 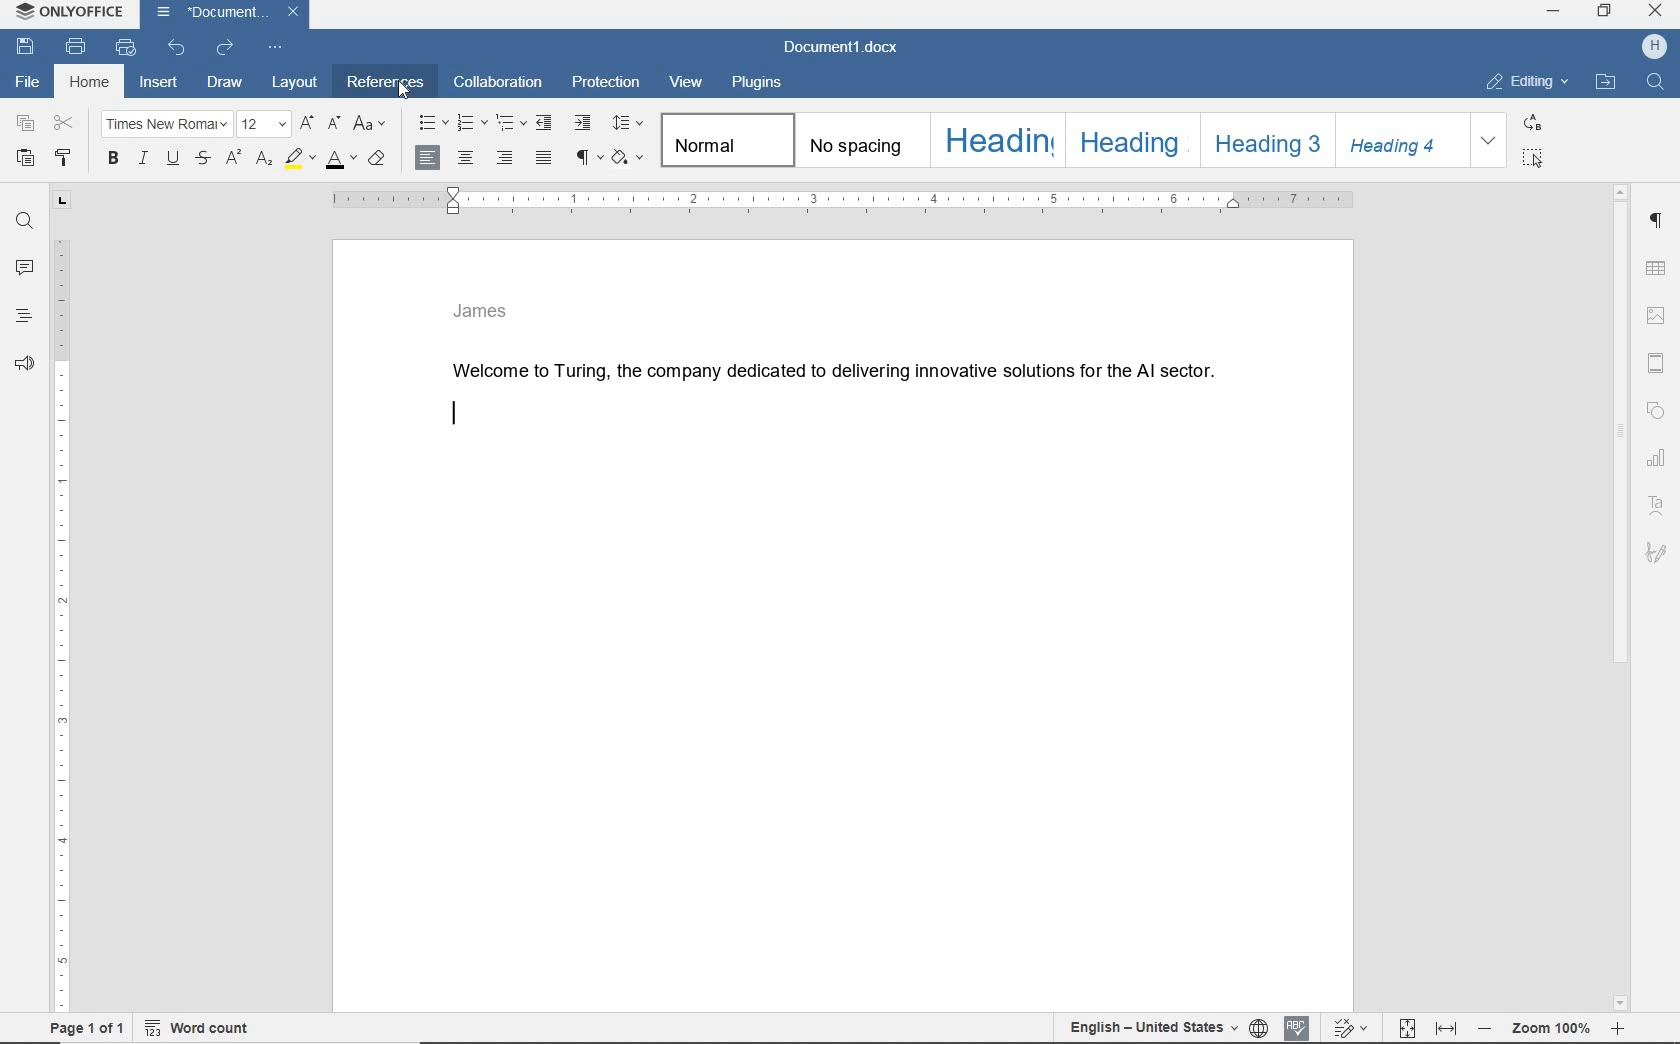 I want to click on align left, so click(x=427, y=158).